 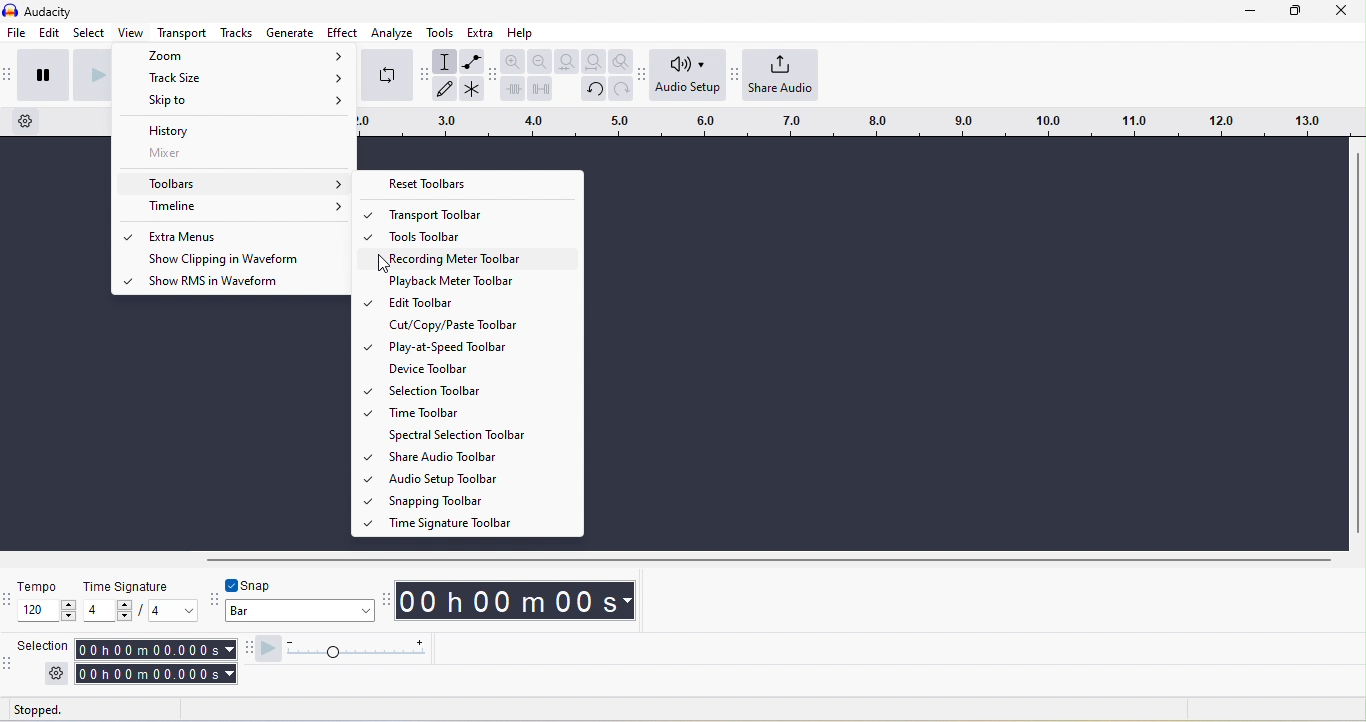 I want to click on tickmark represents corresponding options are enabled, so click(x=367, y=369).